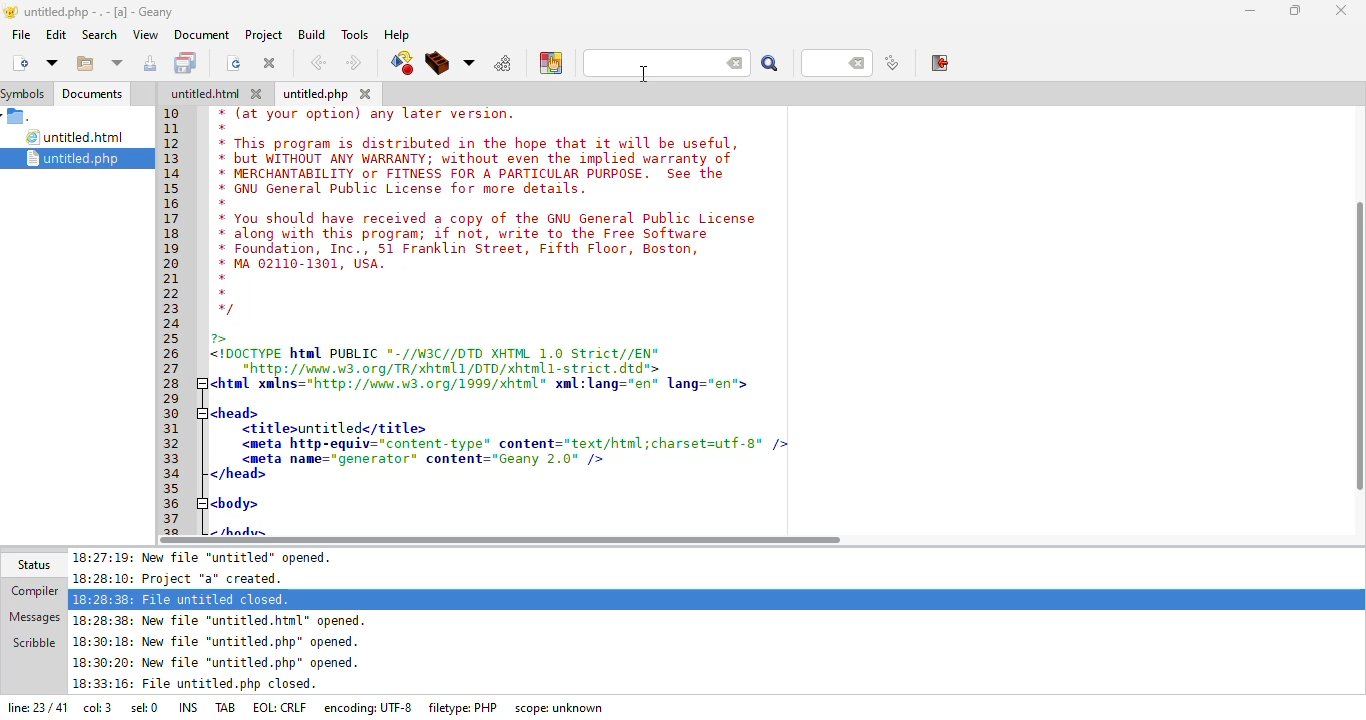 The height and width of the screenshot is (720, 1366). Describe the element at coordinates (309, 34) in the screenshot. I see `build` at that location.